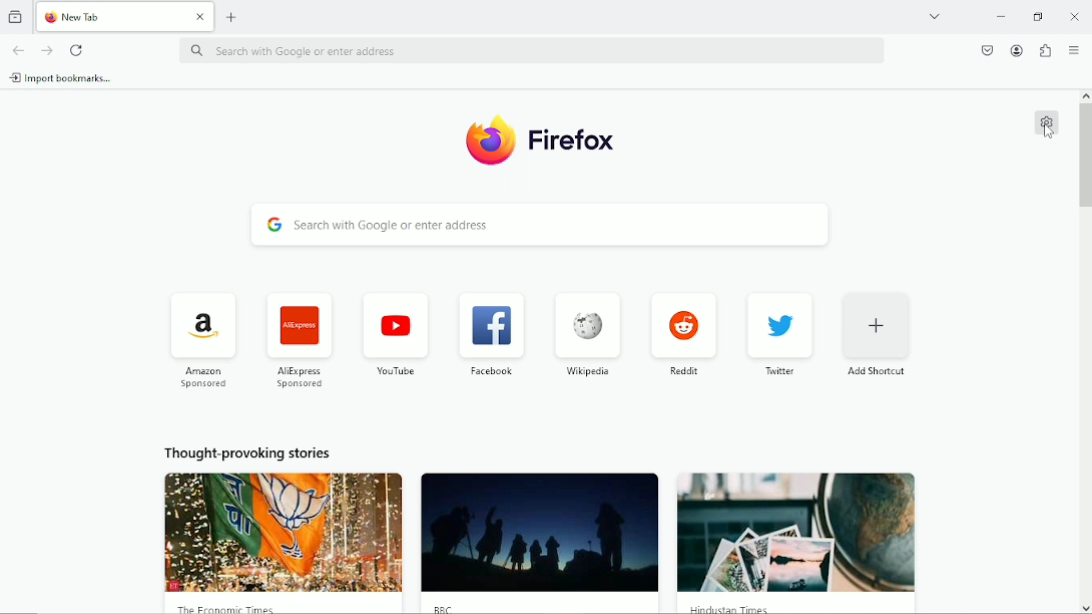  Describe the element at coordinates (800, 538) in the screenshot. I see `Thought provoking story` at that location.